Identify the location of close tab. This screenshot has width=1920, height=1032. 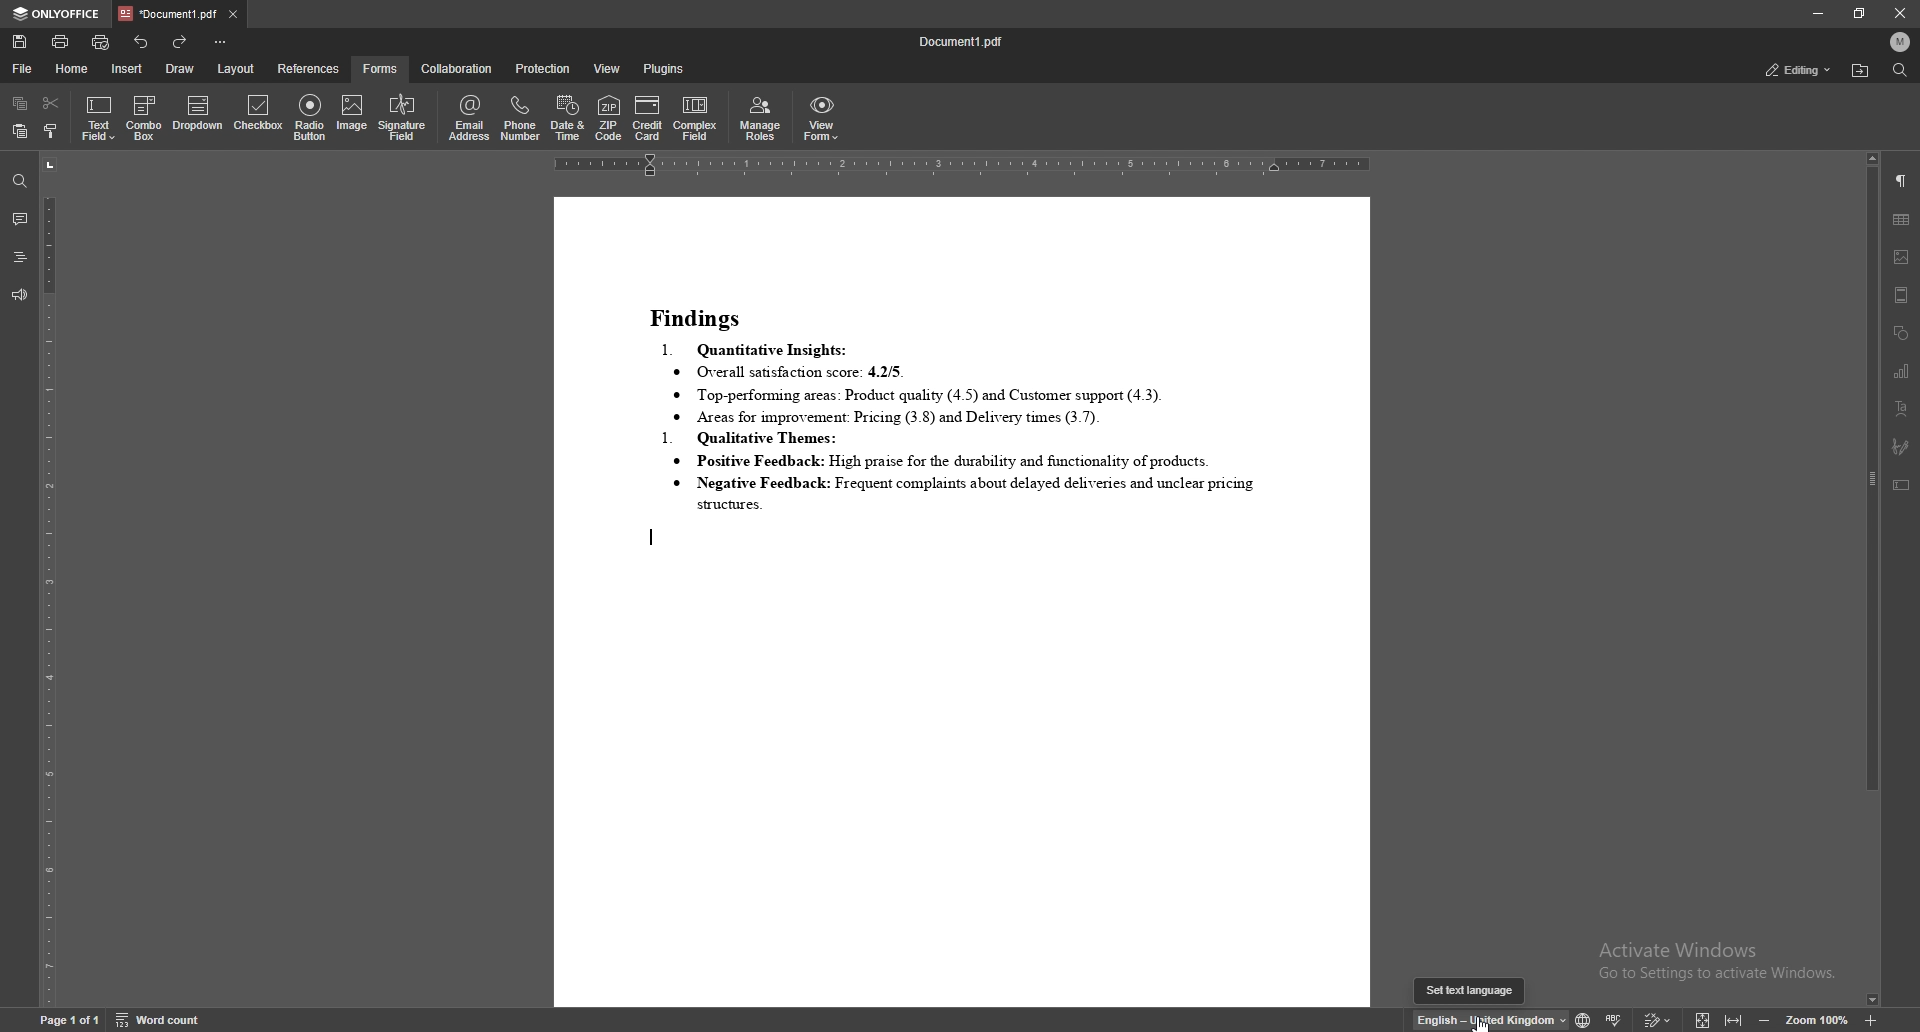
(233, 15).